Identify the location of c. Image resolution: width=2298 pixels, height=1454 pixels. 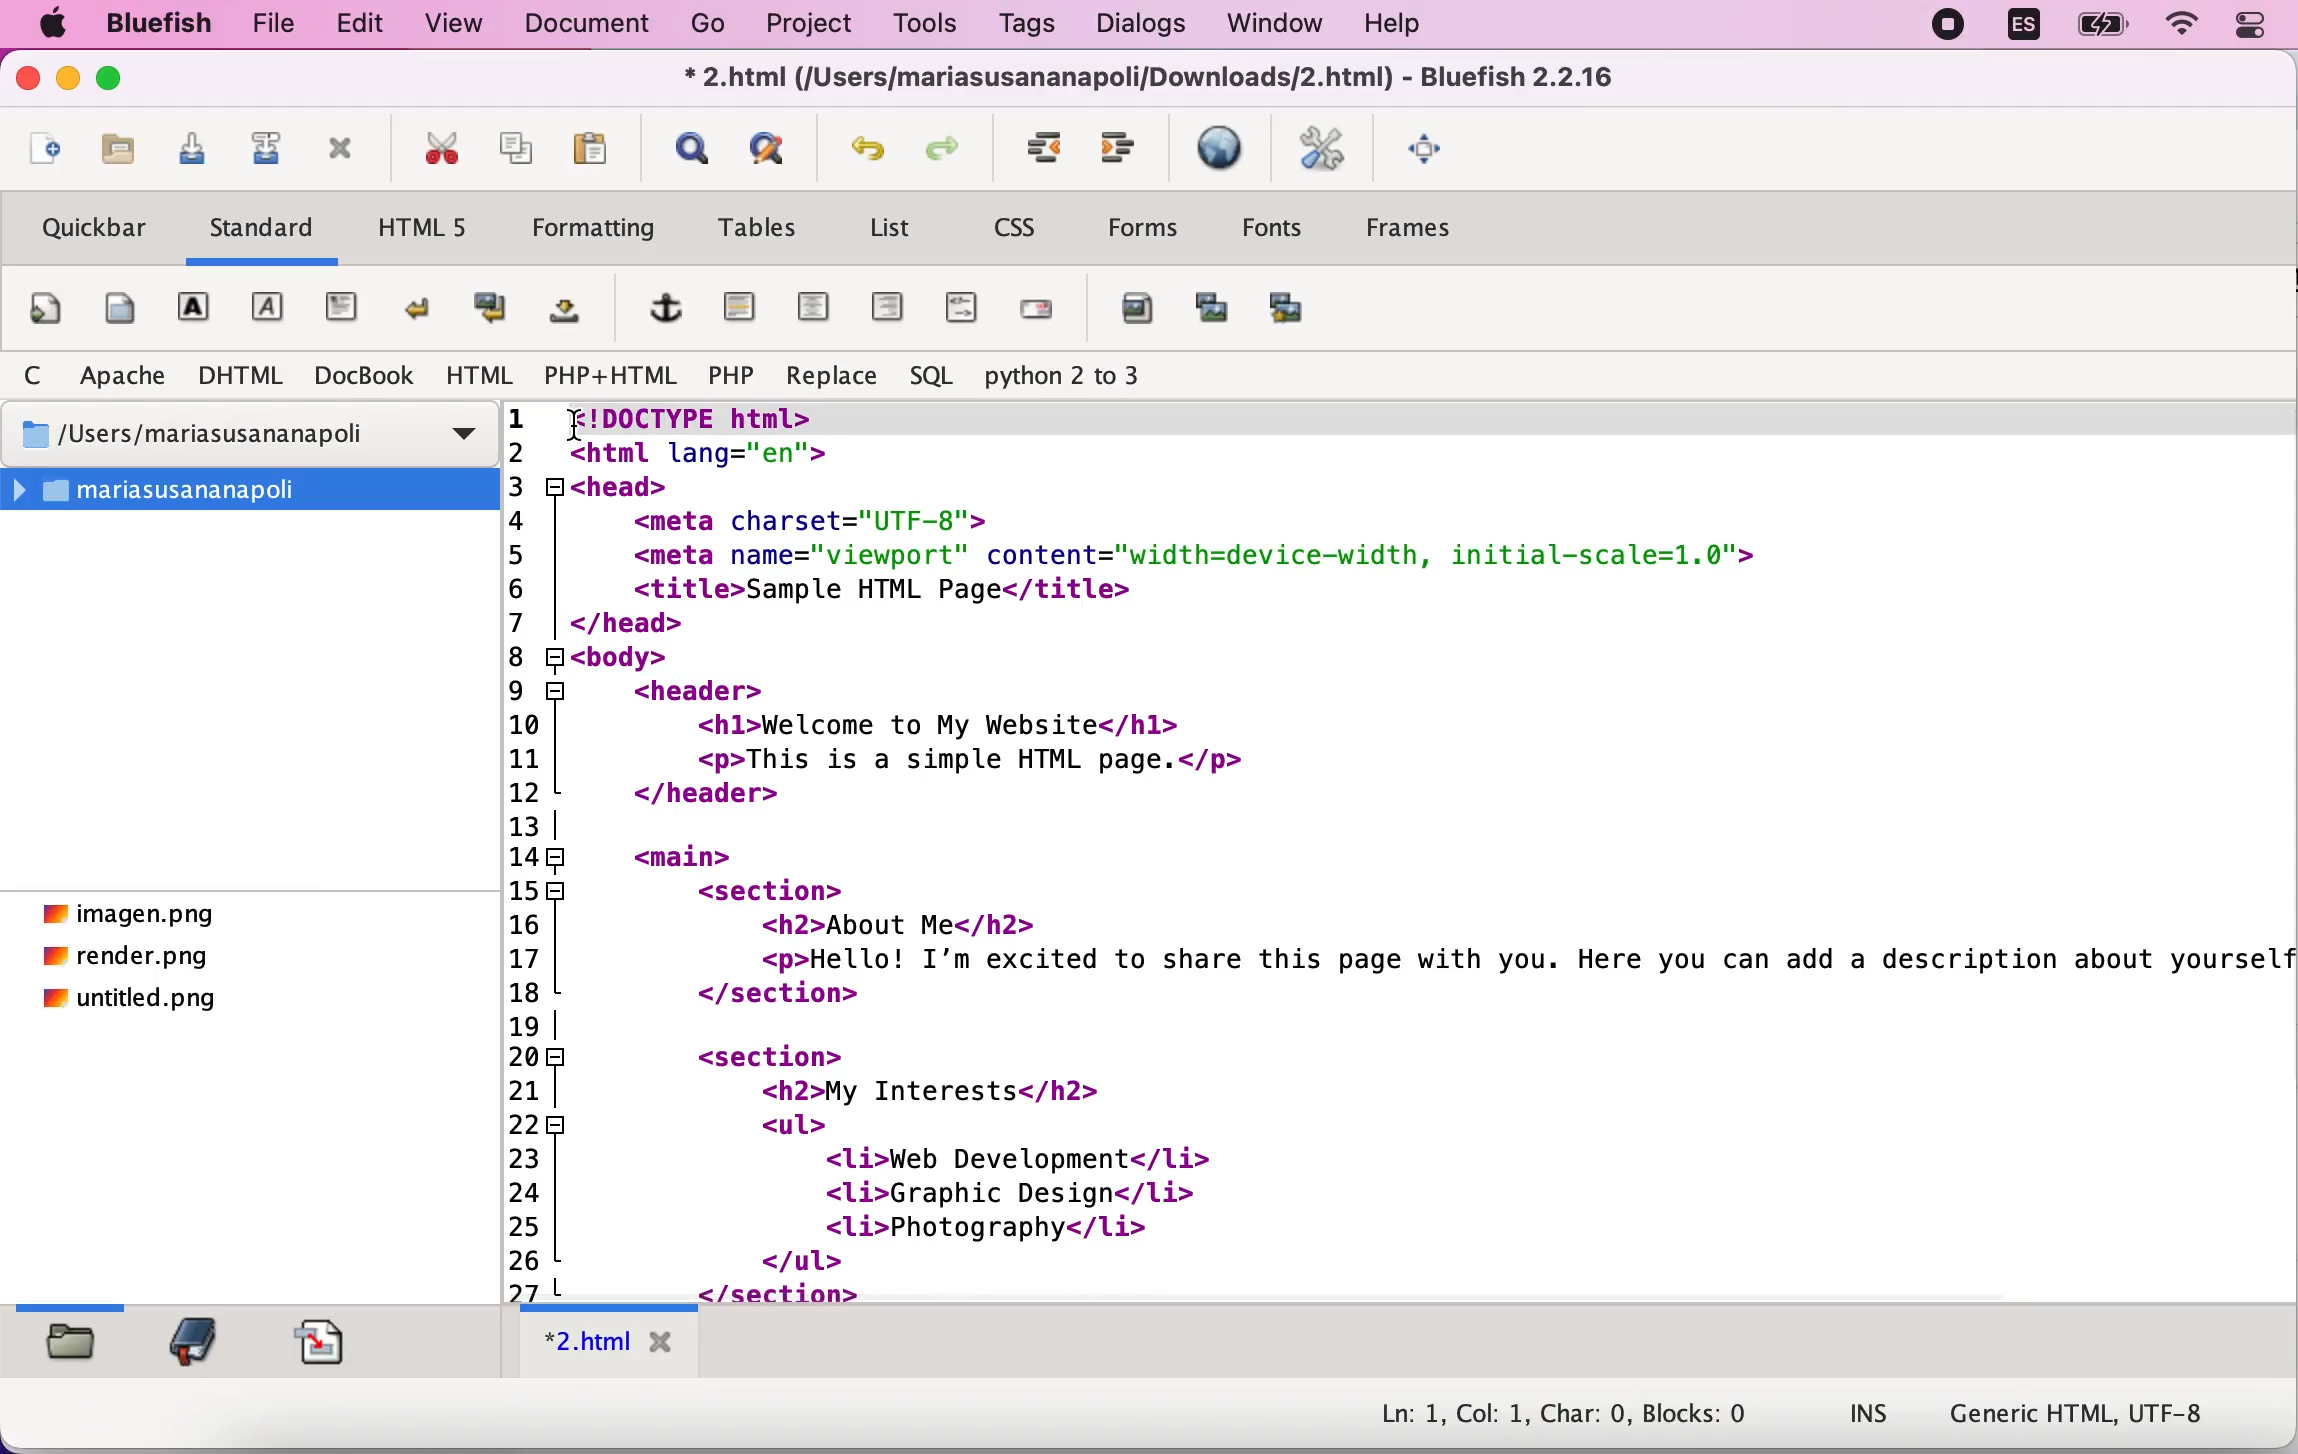
(34, 375).